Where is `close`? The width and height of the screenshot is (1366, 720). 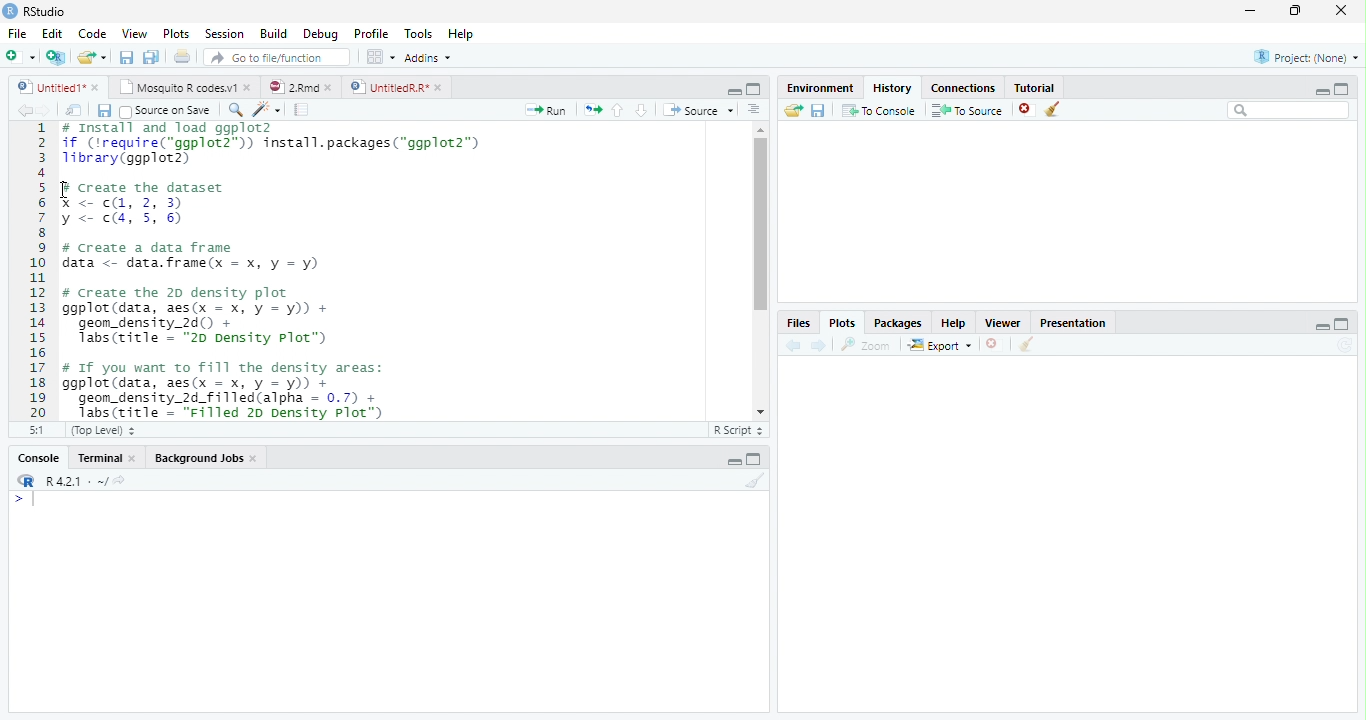 close is located at coordinates (993, 344).